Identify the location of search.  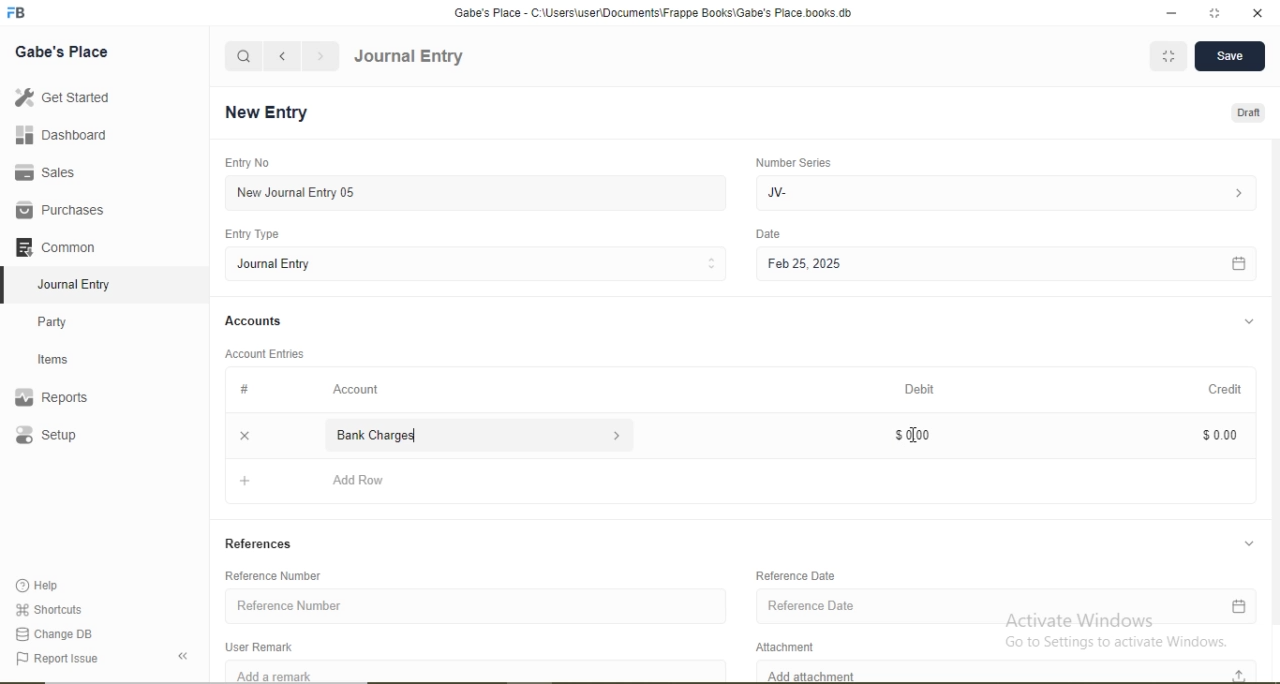
(244, 56).